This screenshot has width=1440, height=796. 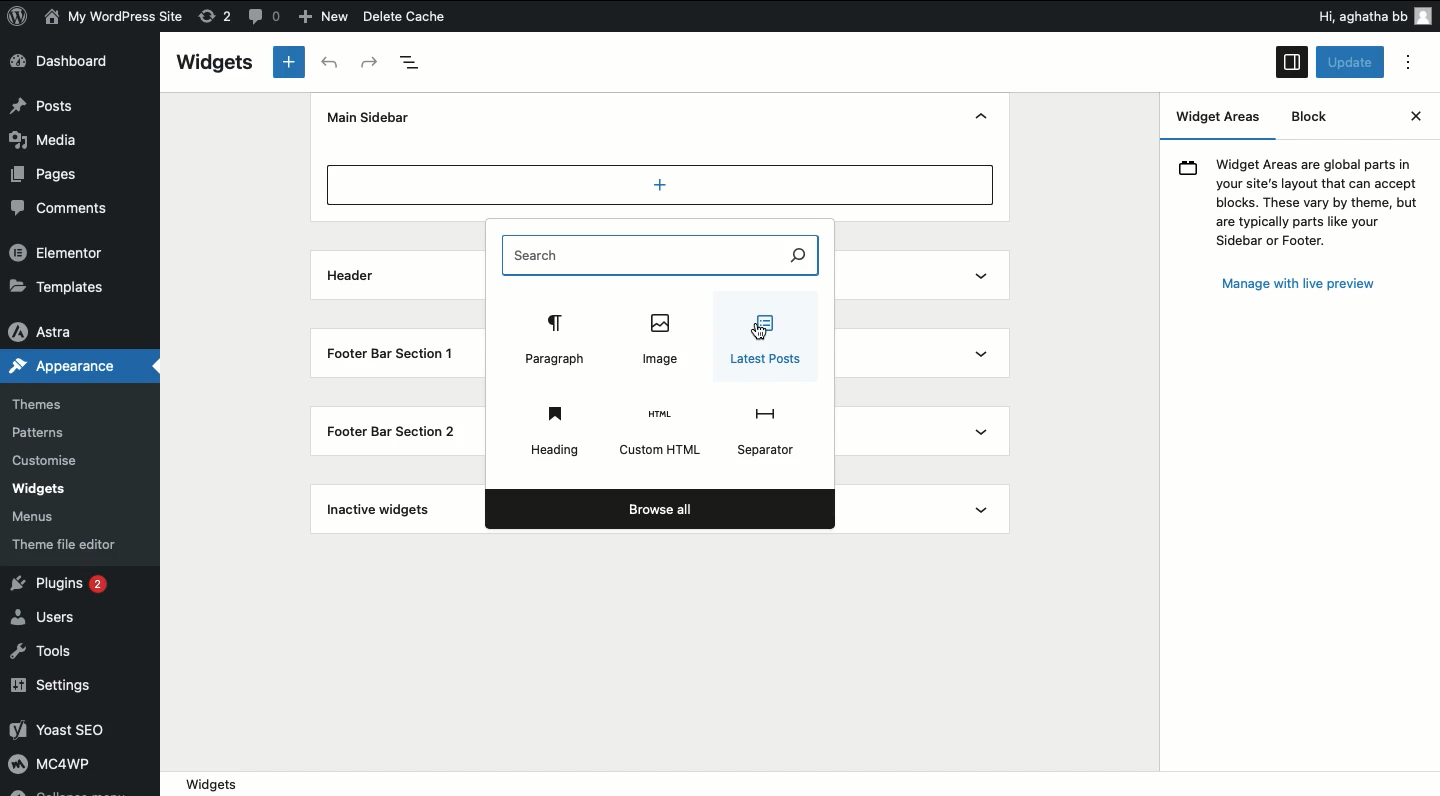 What do you see at coordinates (441, 14) in the screenshot?
I see `Delete Cache` at bounding box center [441, 14].